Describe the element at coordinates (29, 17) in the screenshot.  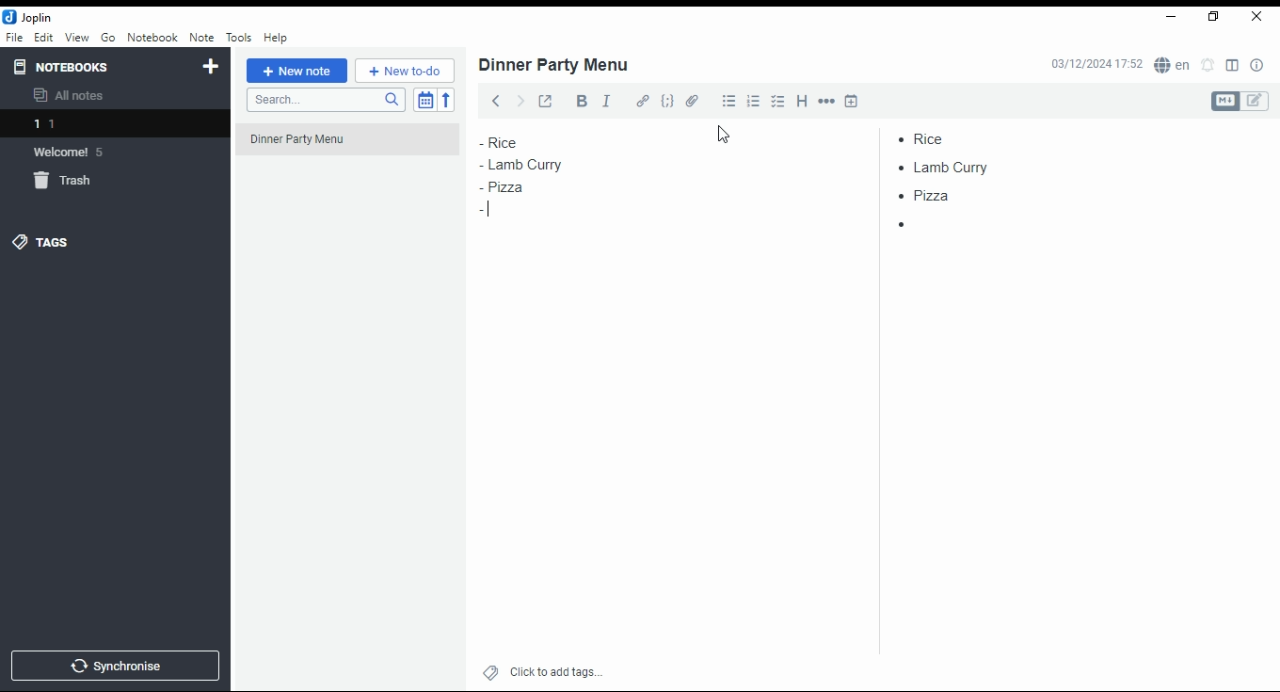
I see `Hoplin` at that location.